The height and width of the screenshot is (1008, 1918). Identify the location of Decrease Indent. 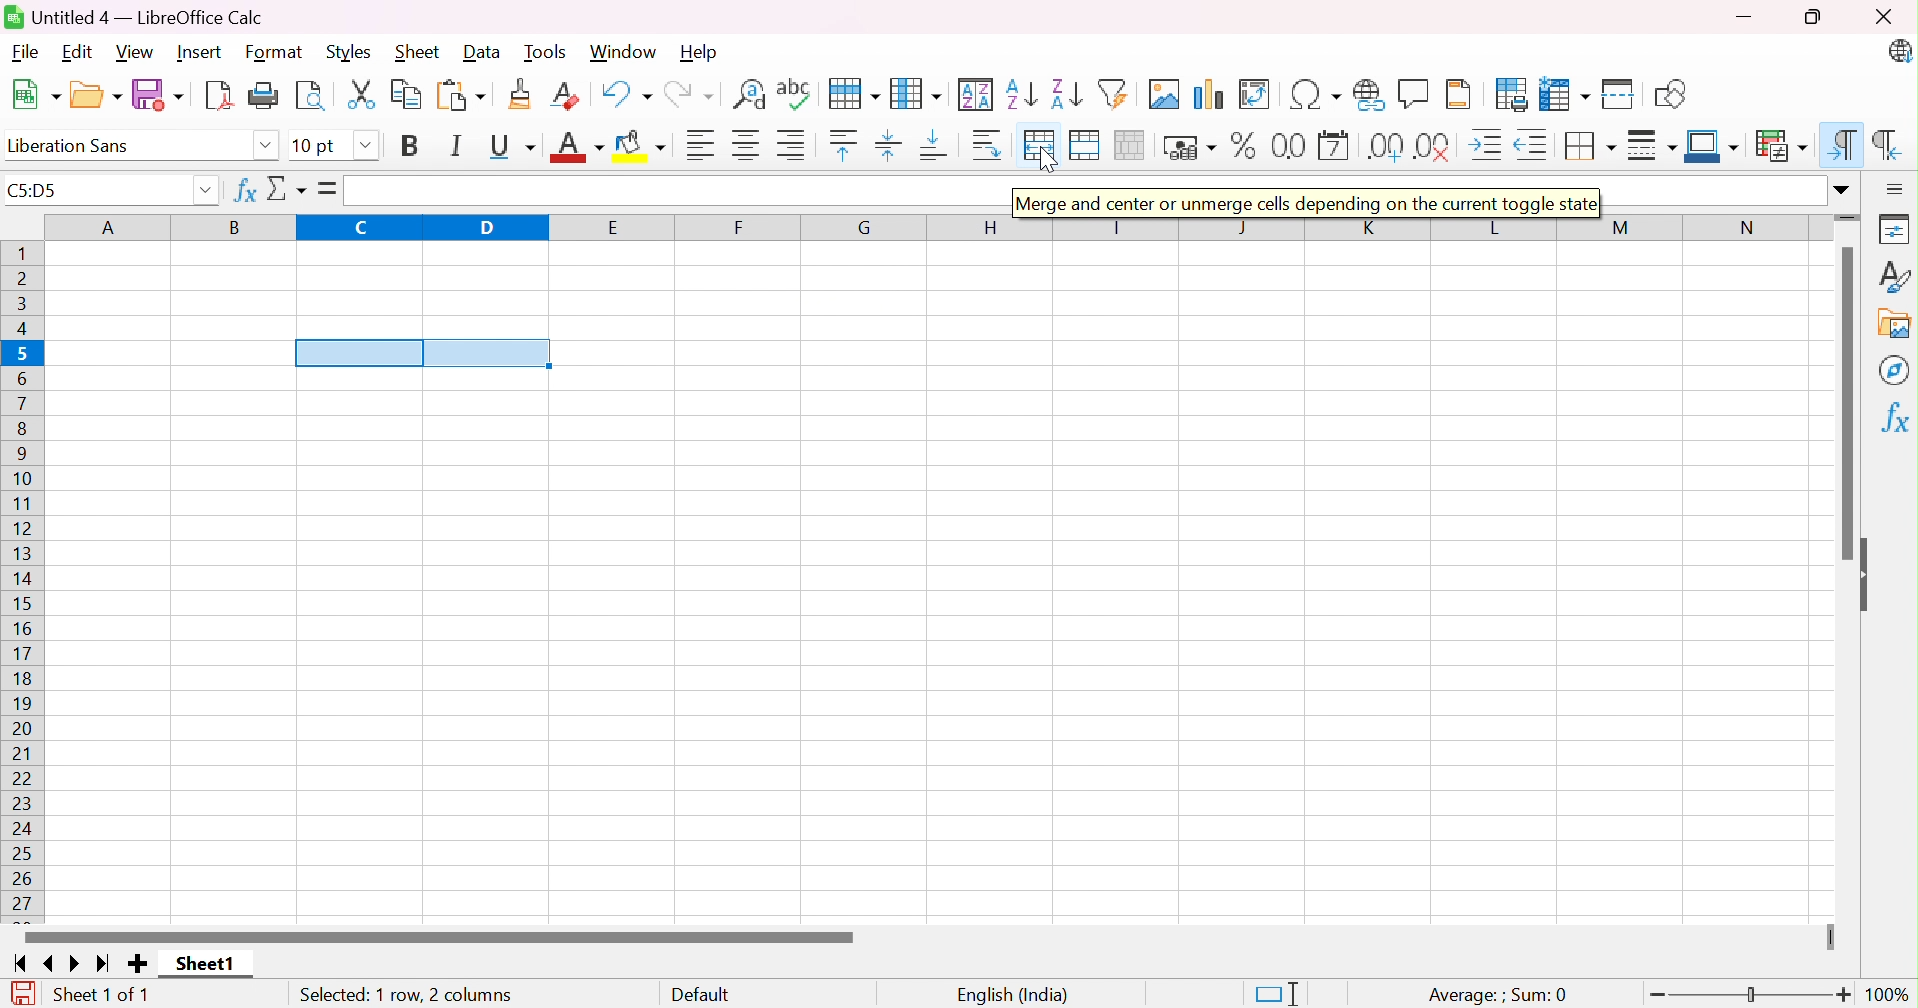
(1537, 143).